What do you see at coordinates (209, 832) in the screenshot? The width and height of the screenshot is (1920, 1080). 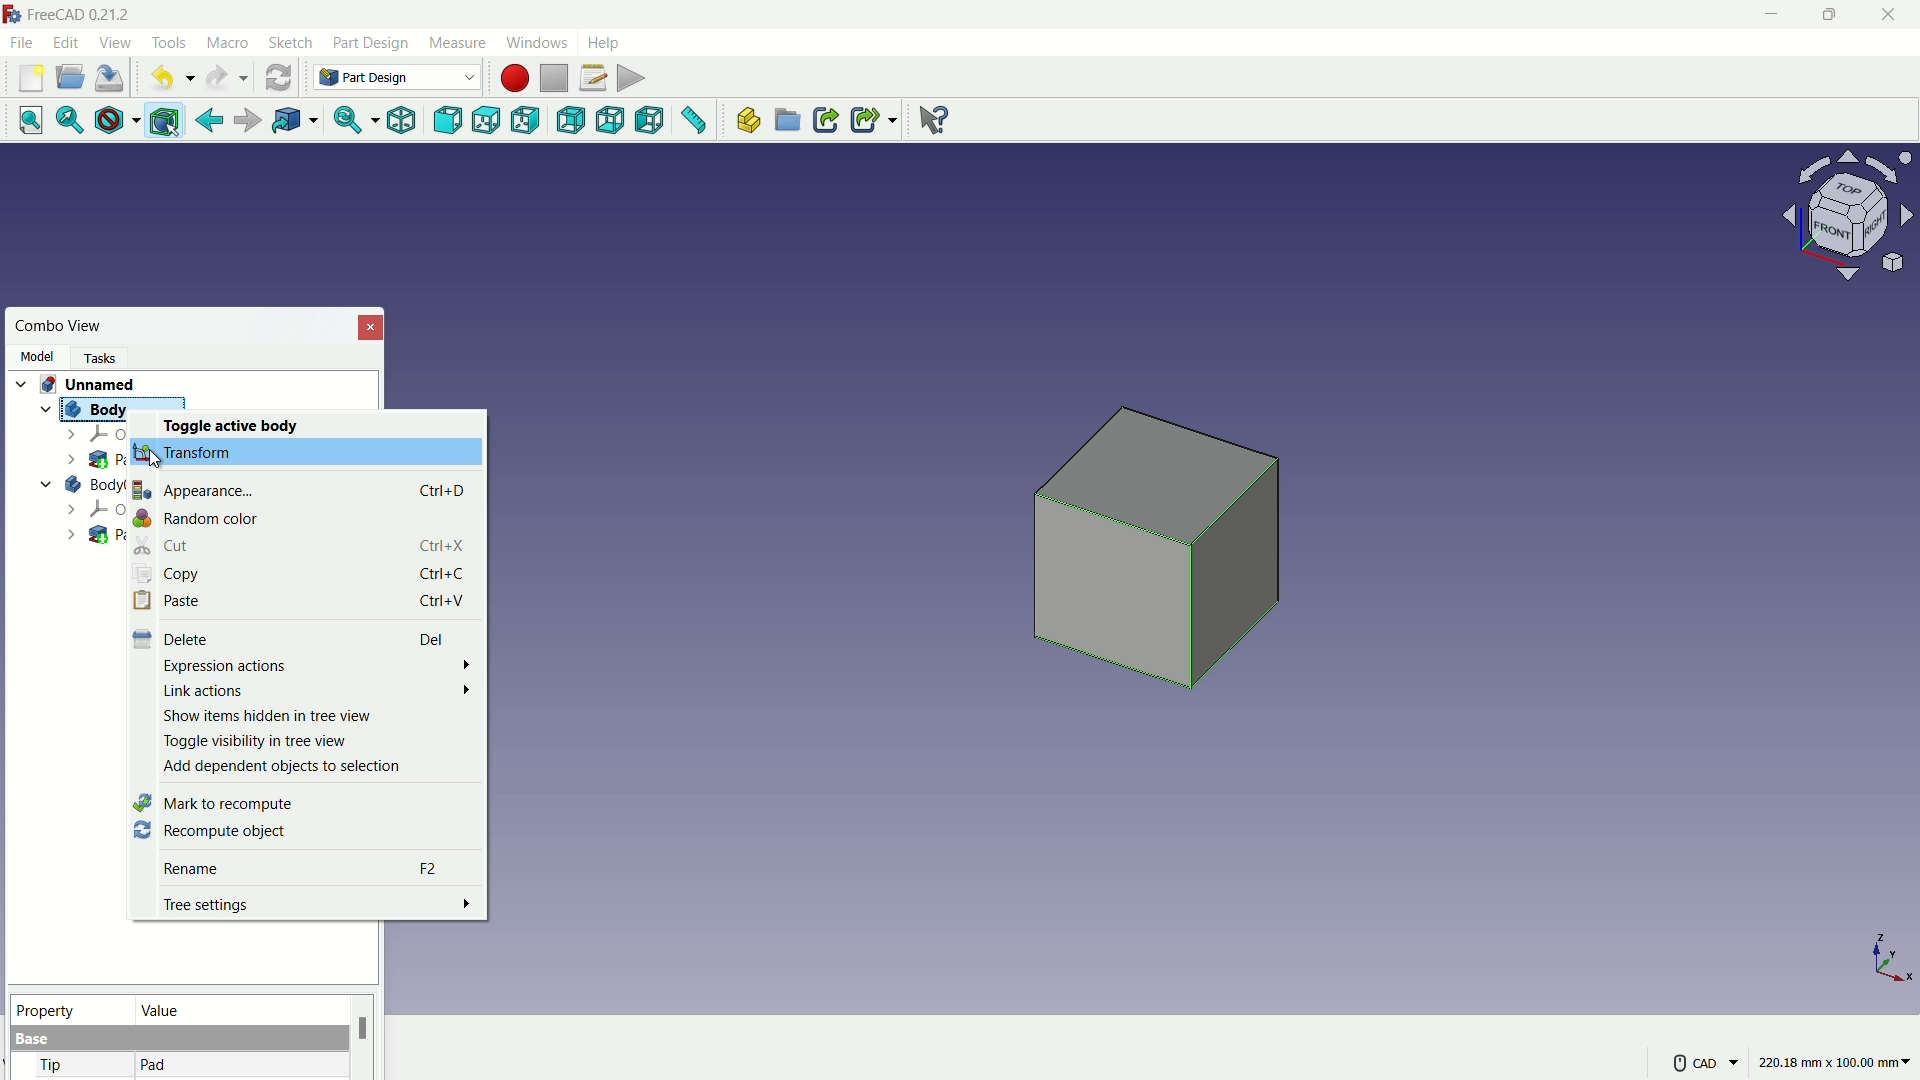 I see `Recompute object` at bounding box center [209, 832].